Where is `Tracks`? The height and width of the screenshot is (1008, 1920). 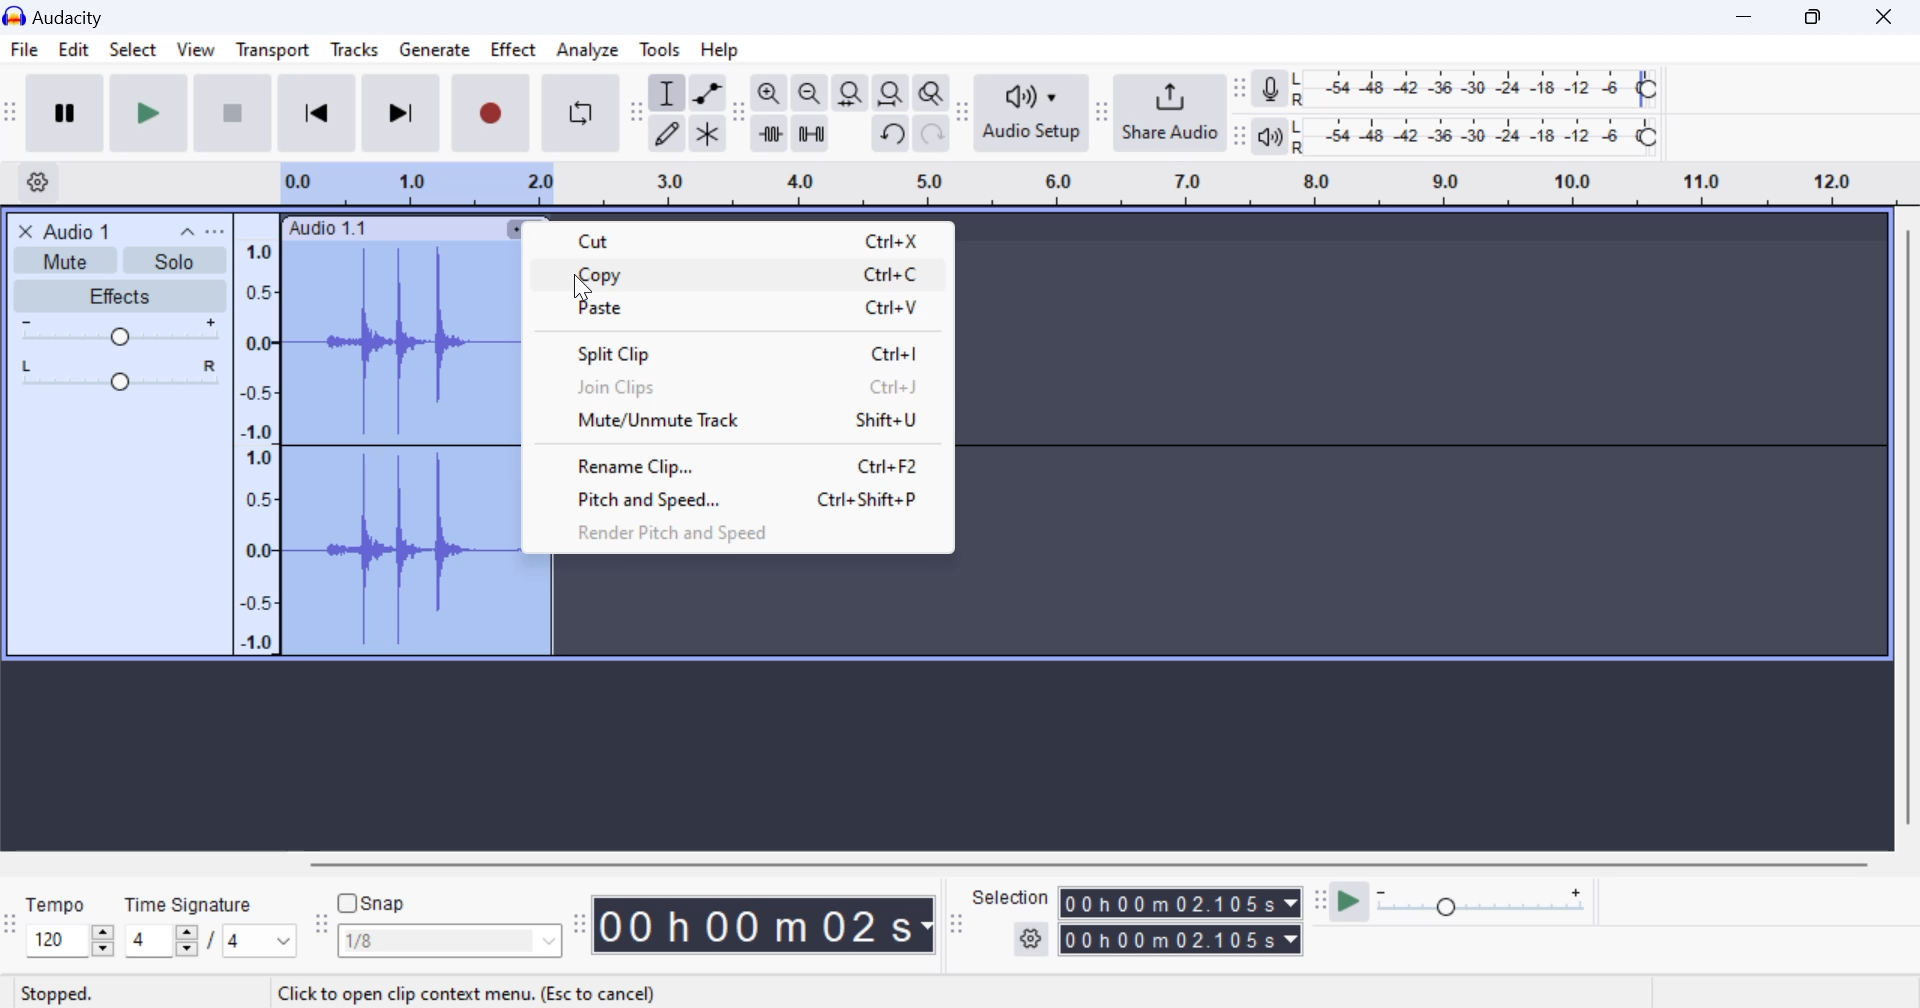
Tracks is located at coordinates (355, 54).